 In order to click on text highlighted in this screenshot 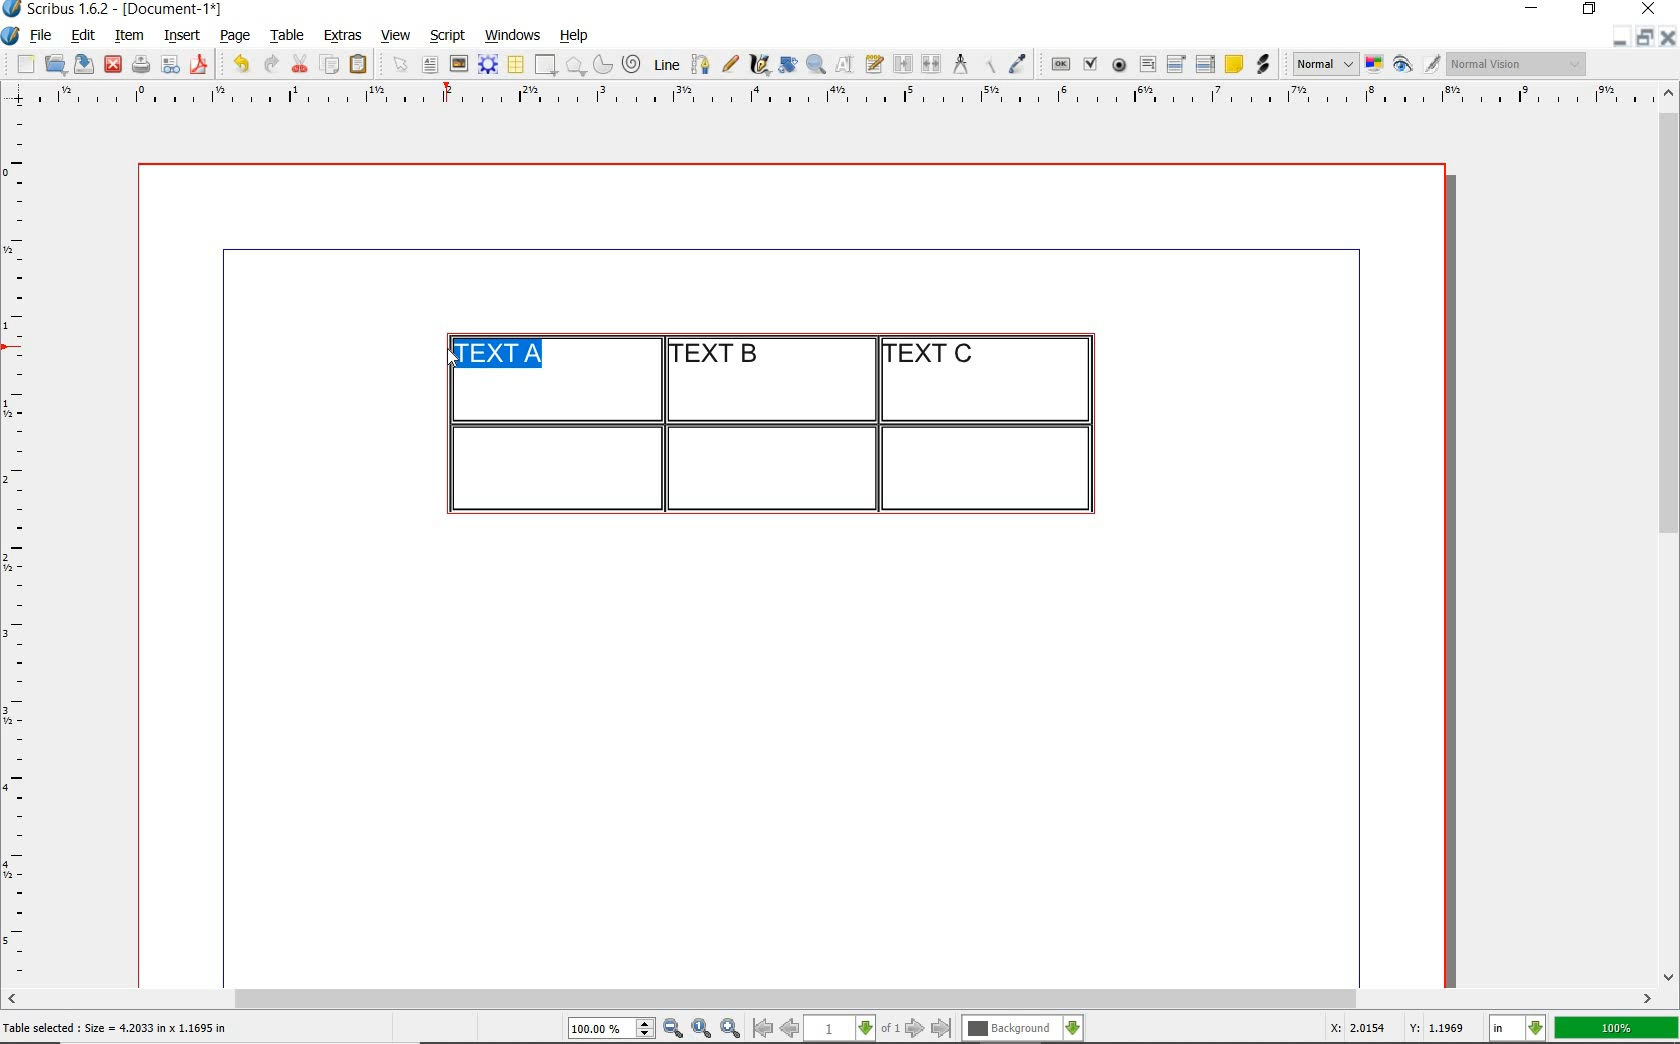, I will do `click(495, 353)`.